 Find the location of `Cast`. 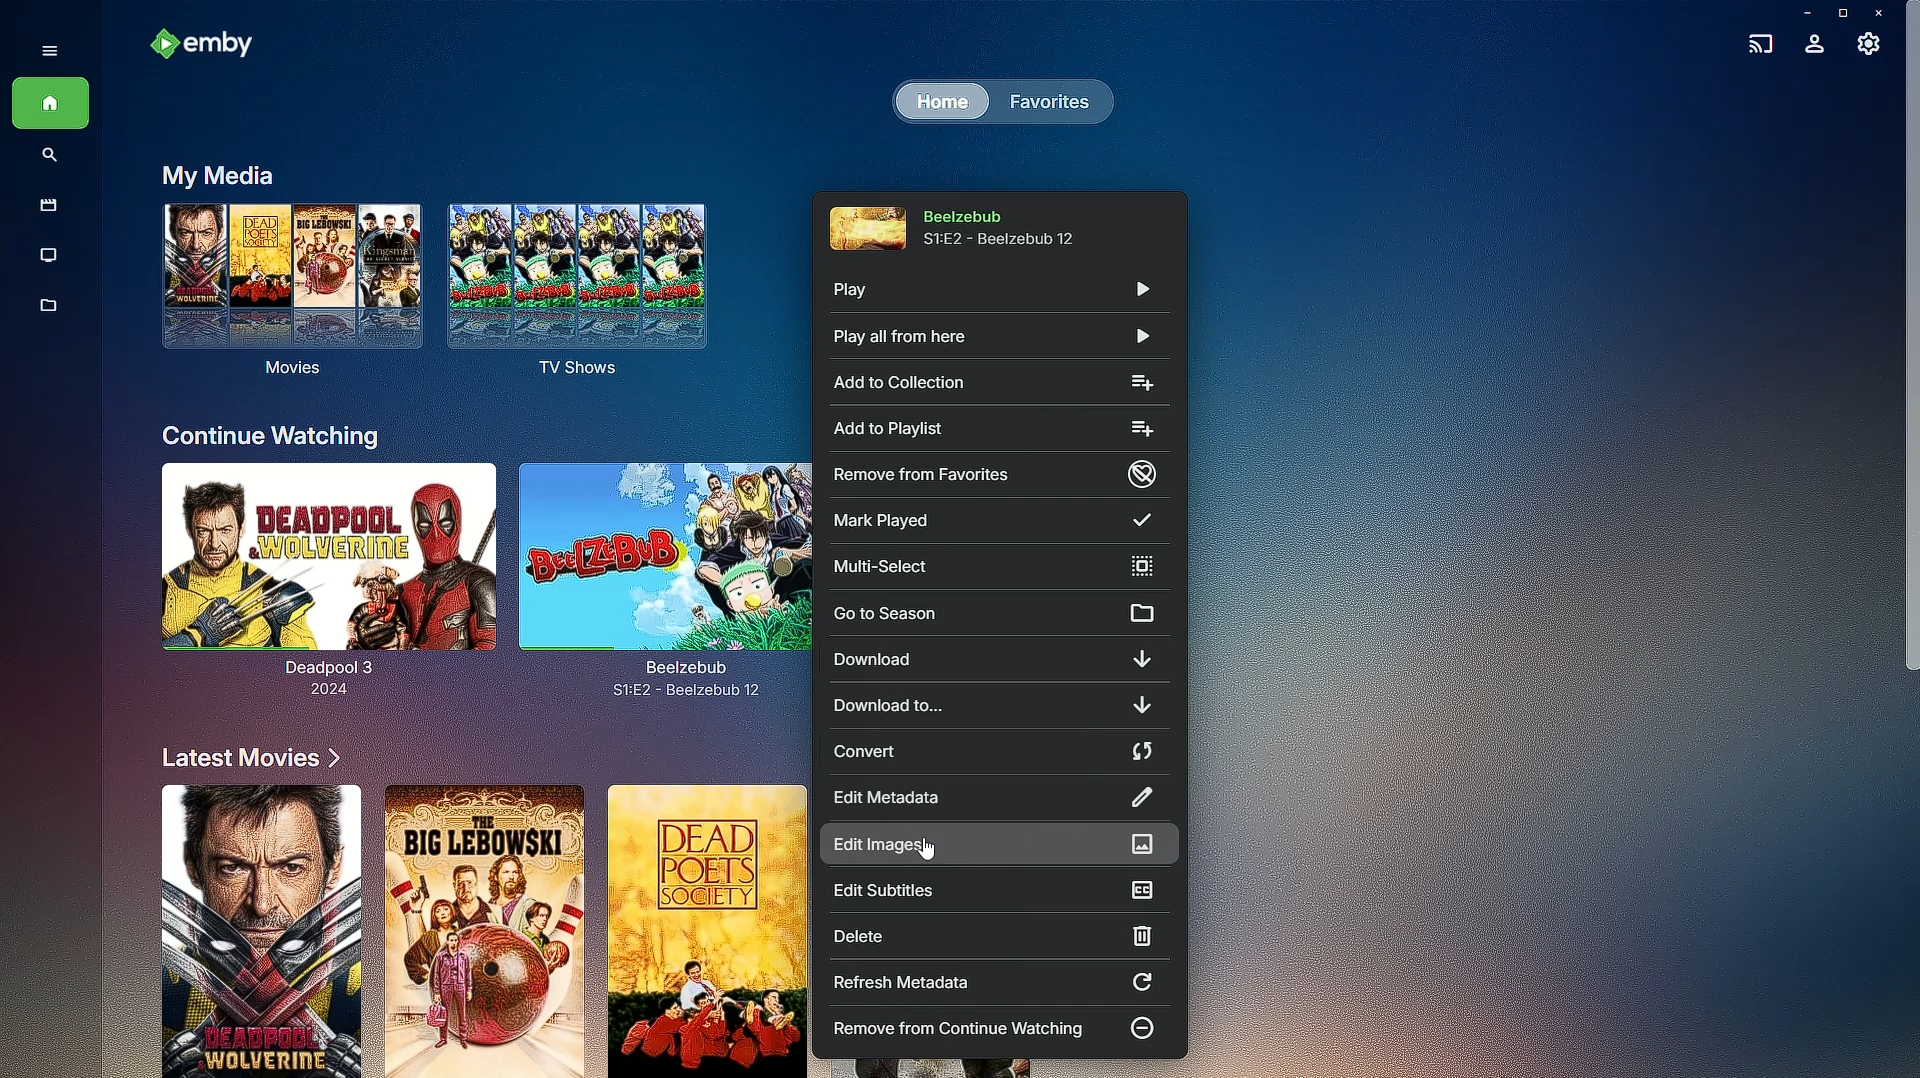

Cast is located at coordinates (1756, 41).